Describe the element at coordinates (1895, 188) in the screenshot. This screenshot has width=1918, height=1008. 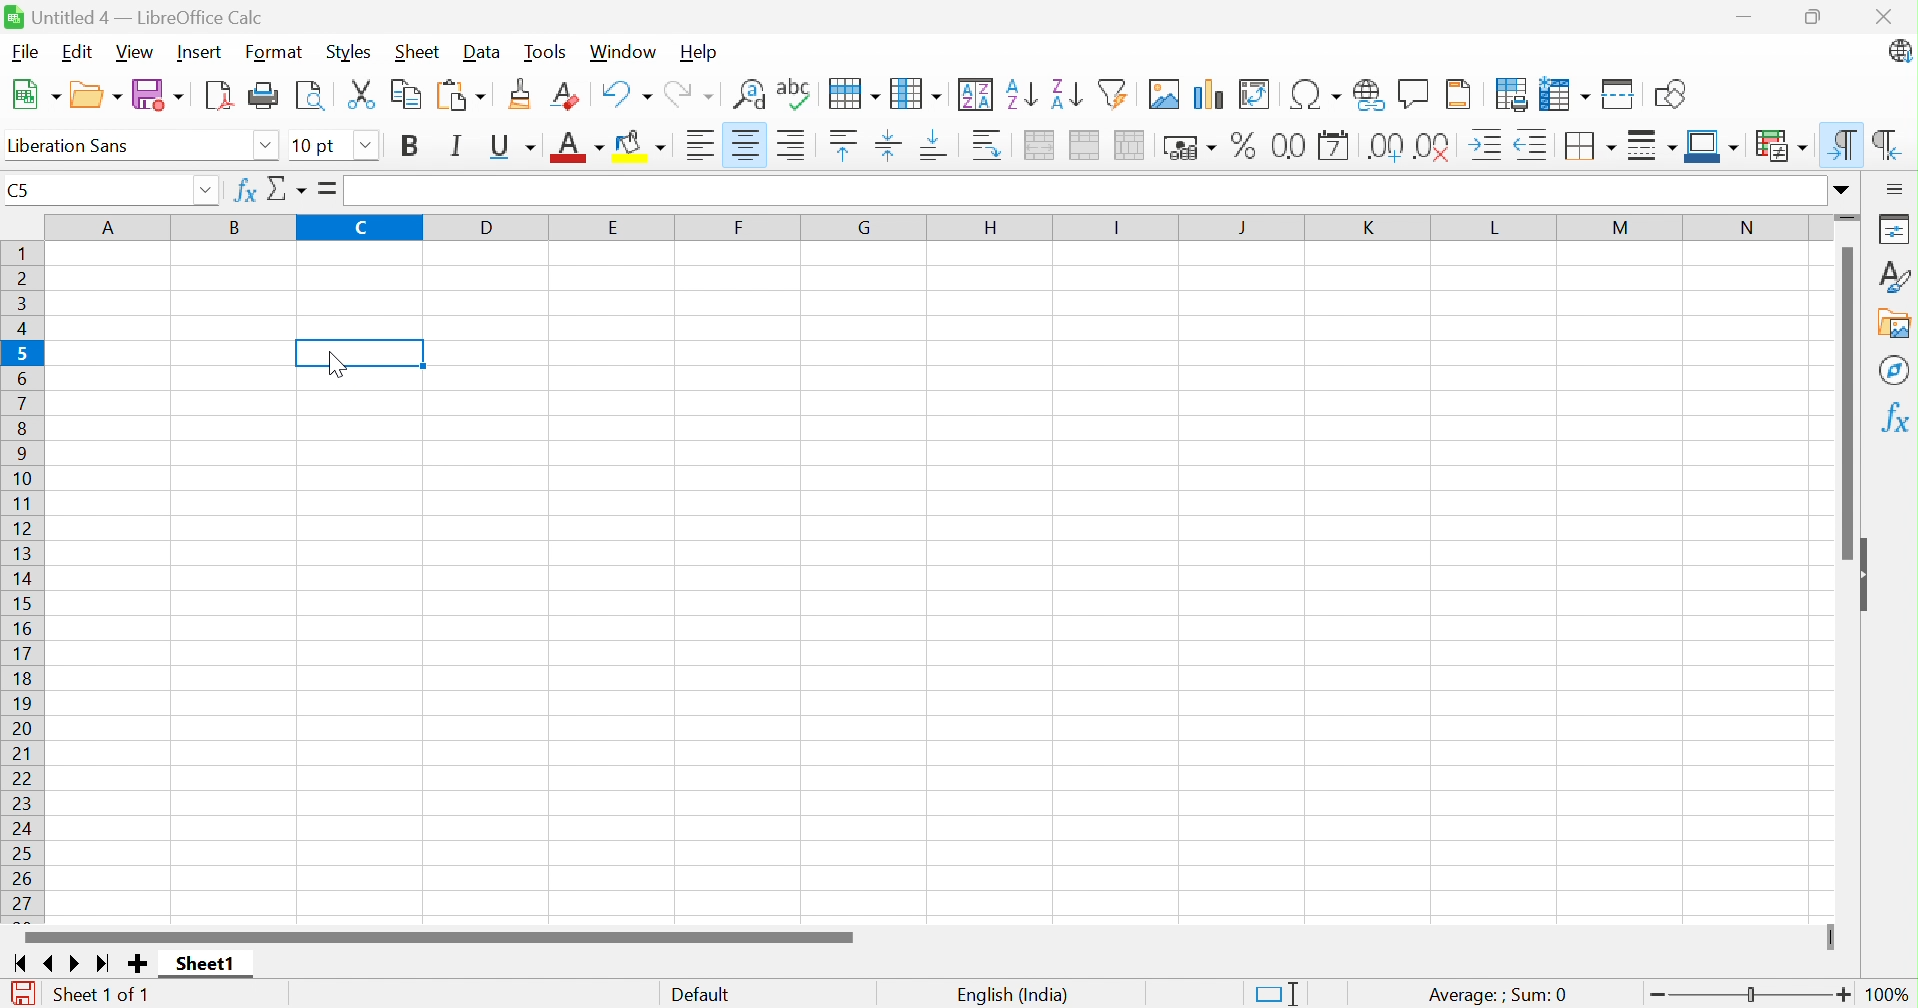
I see `Sidebar Settings` at that location.